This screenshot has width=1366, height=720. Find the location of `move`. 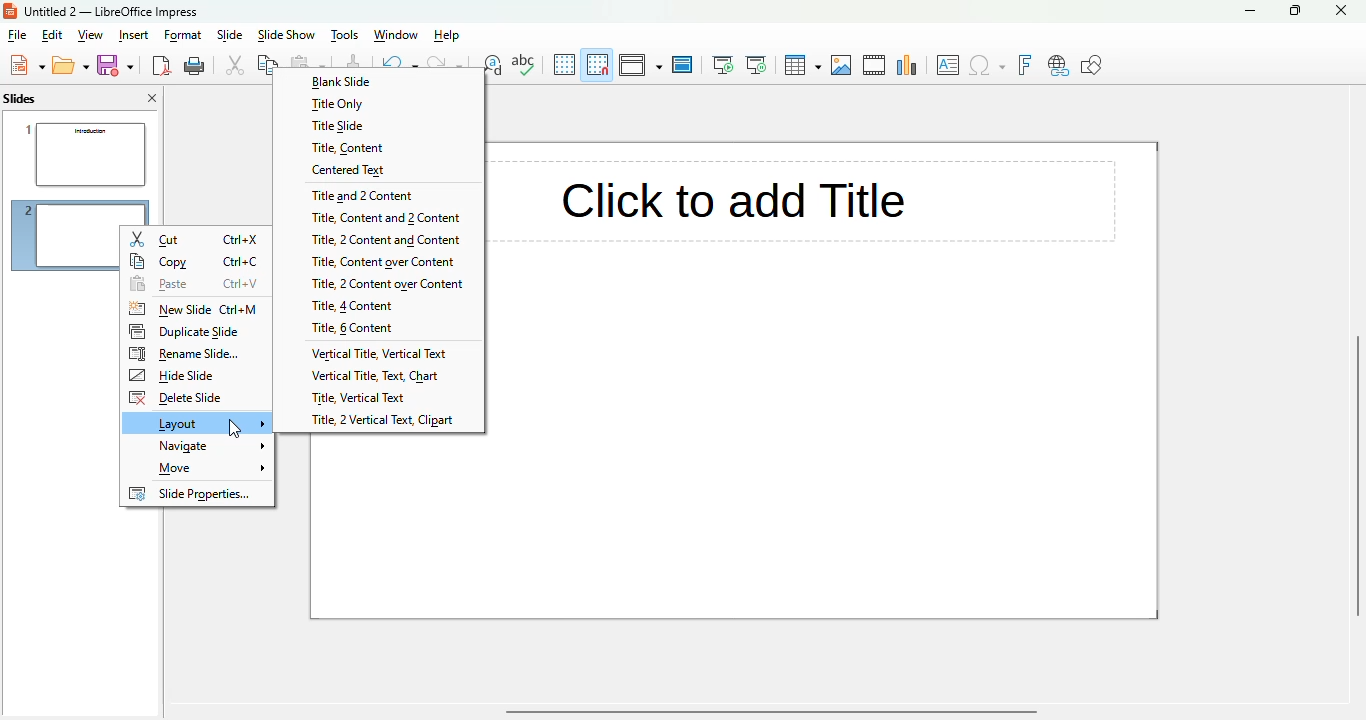

move is located at coordinates (197, 469).